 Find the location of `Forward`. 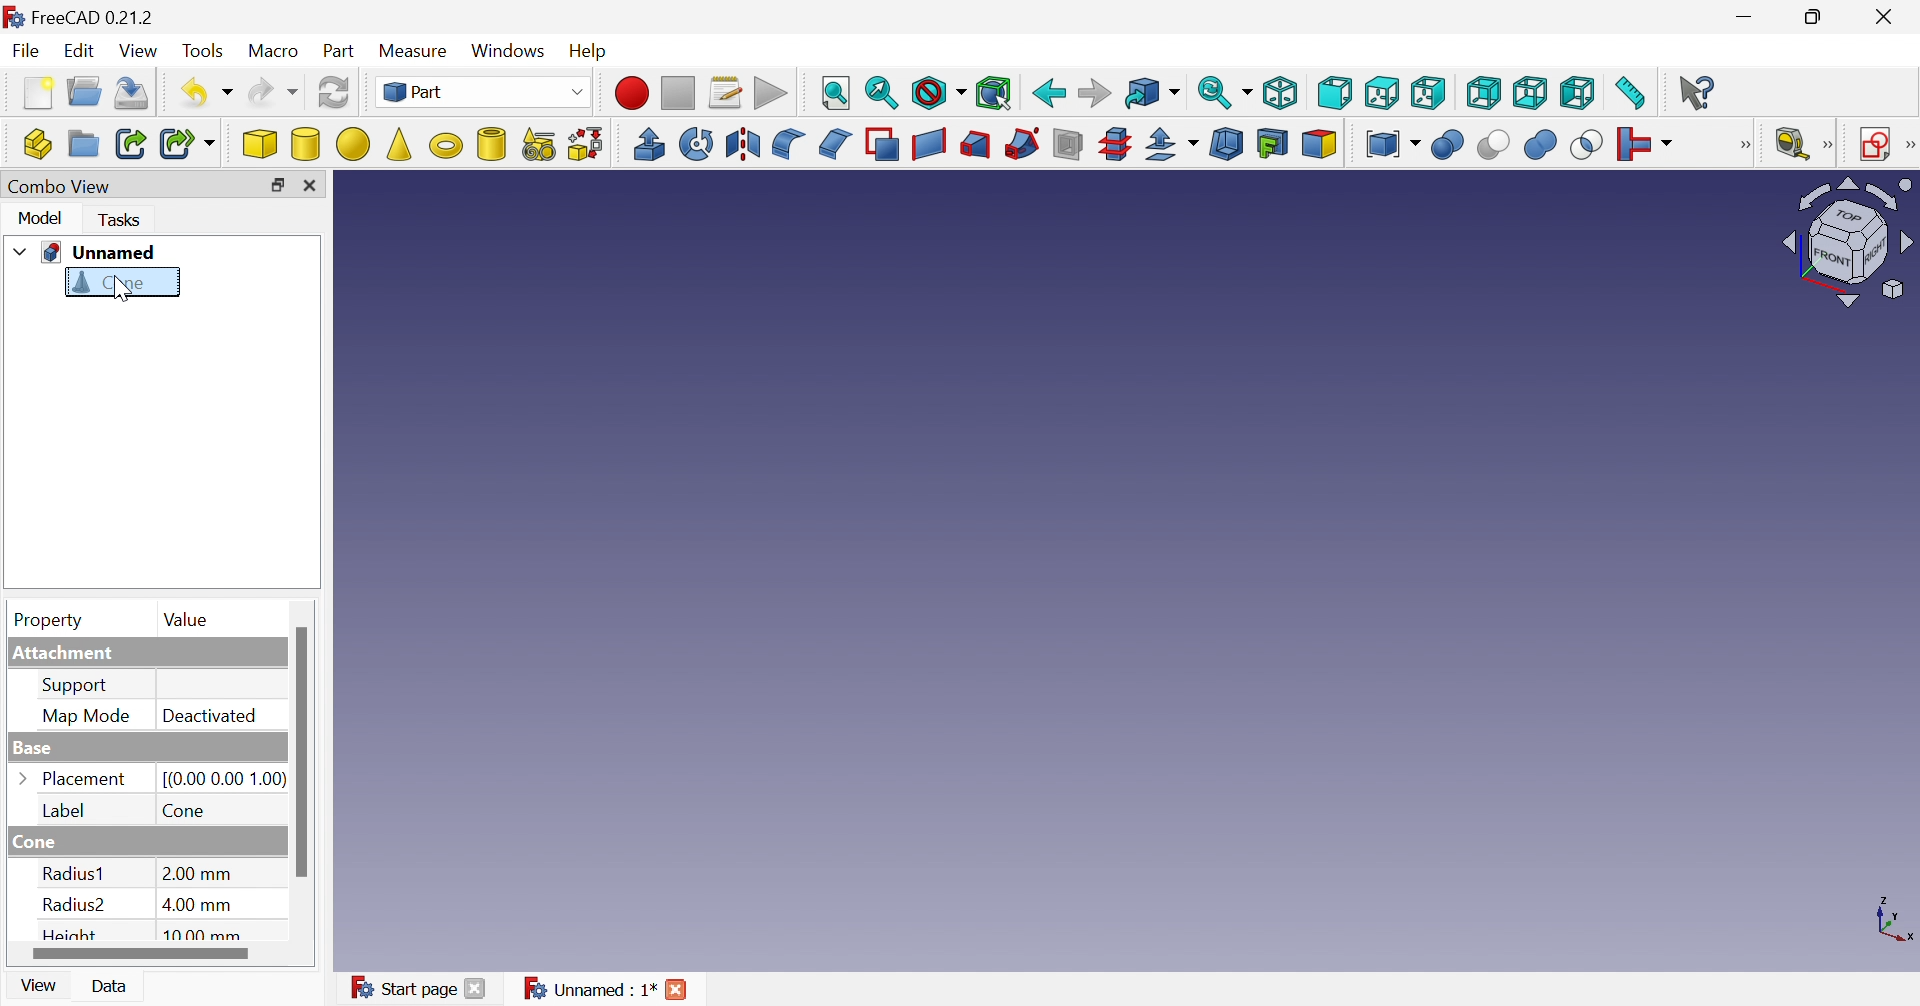

Forward is located at coordinates (1096, 90).